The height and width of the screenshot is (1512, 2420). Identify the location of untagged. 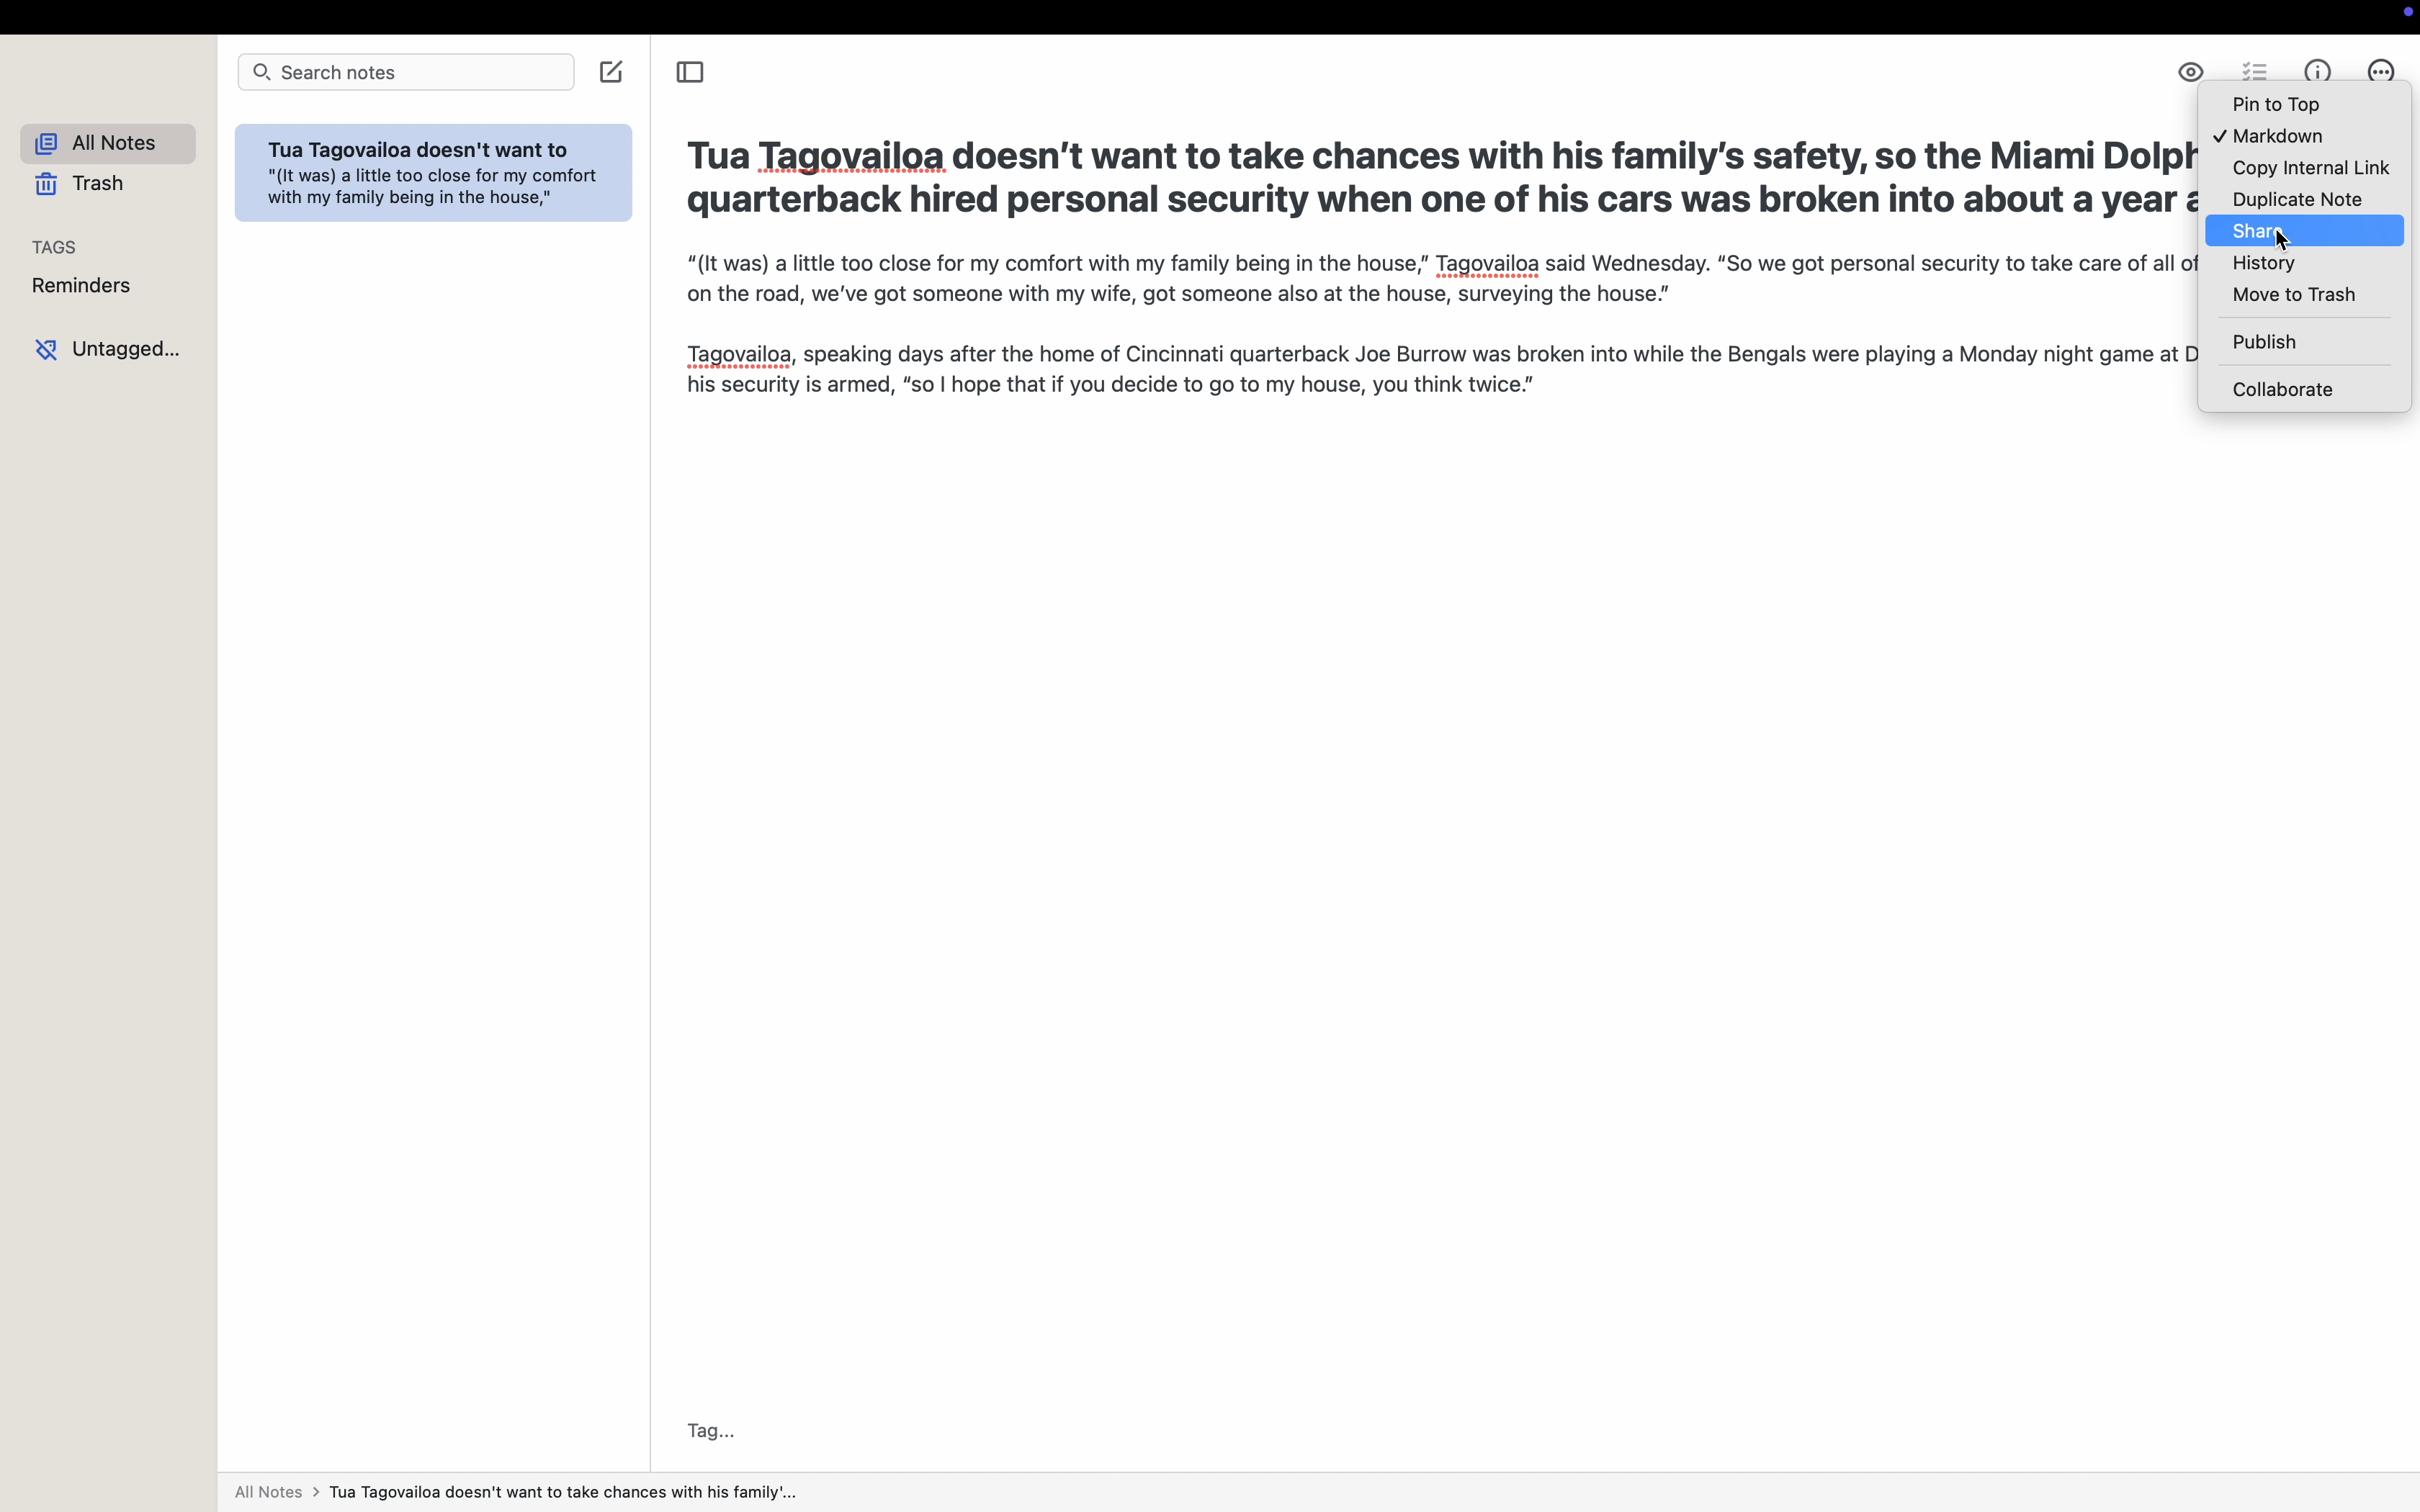
(107, 348).